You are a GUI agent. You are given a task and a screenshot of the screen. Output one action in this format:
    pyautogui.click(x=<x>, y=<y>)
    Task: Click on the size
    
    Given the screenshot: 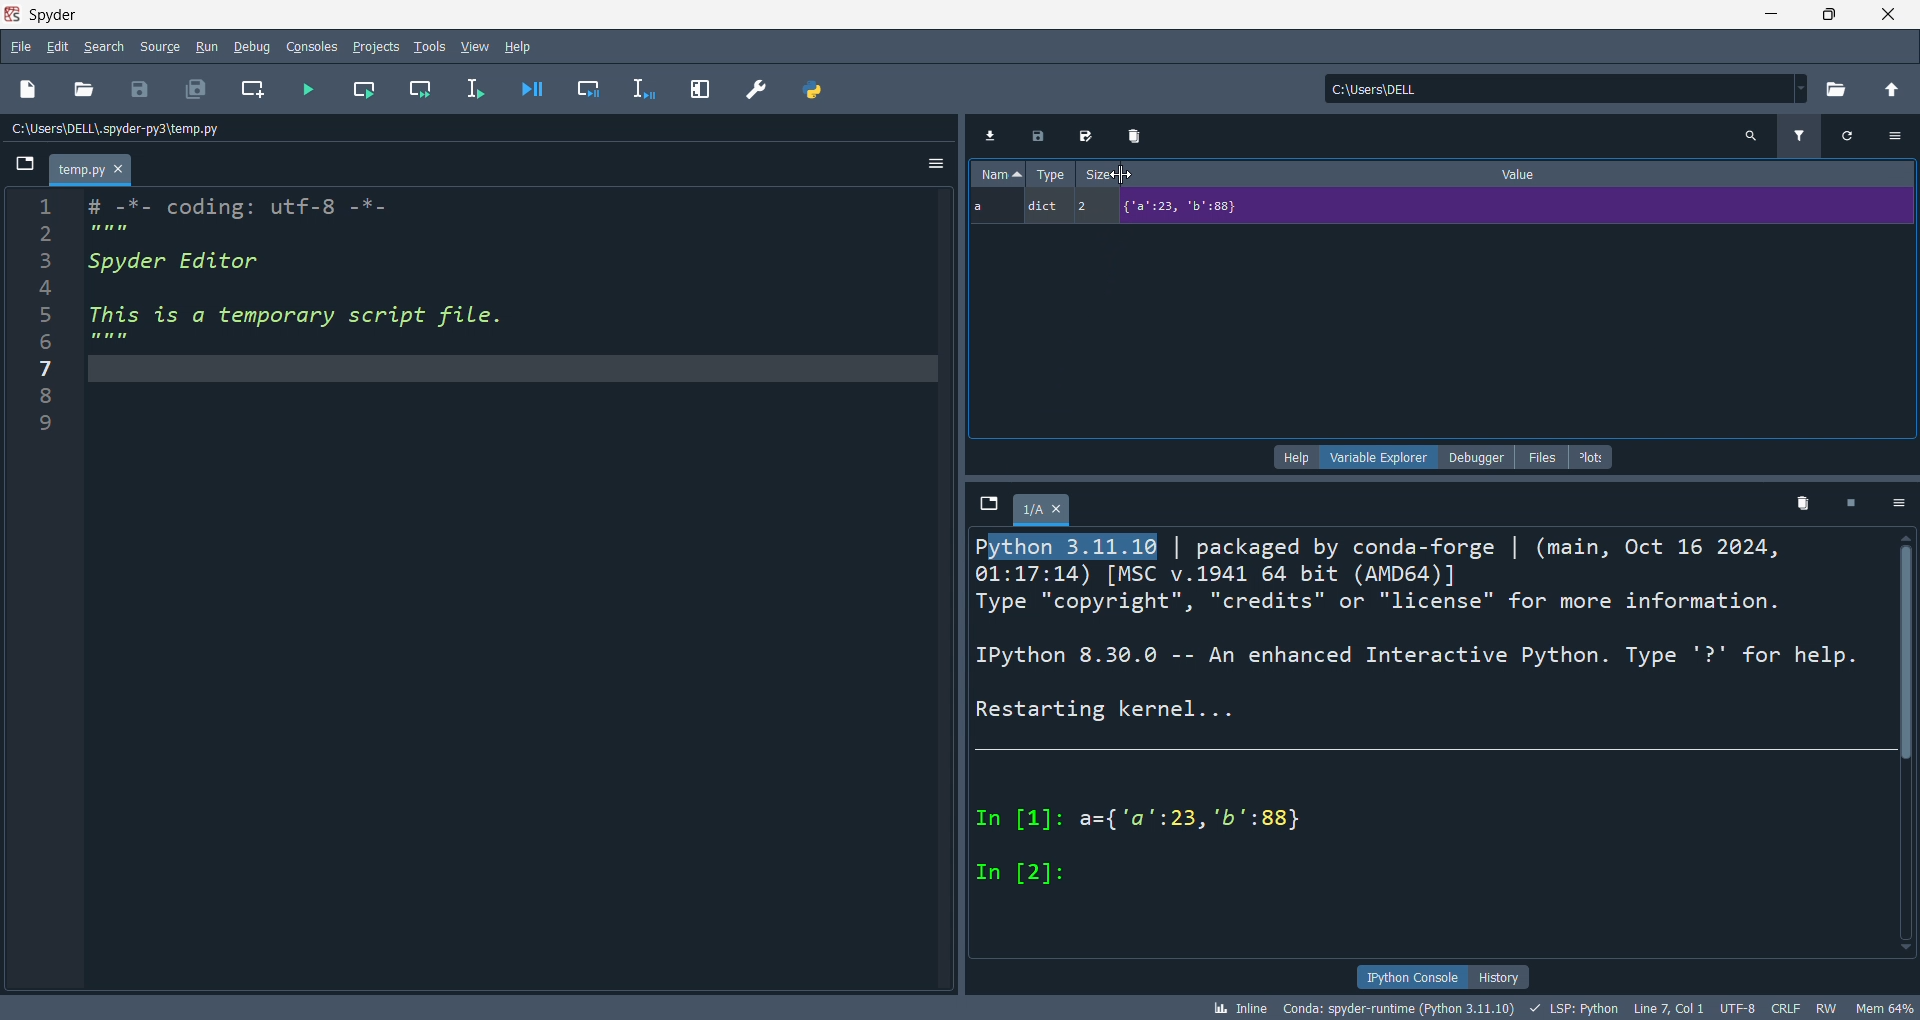 What is the action you would take?
    pyautogui.click(x=1107, y=176)
    